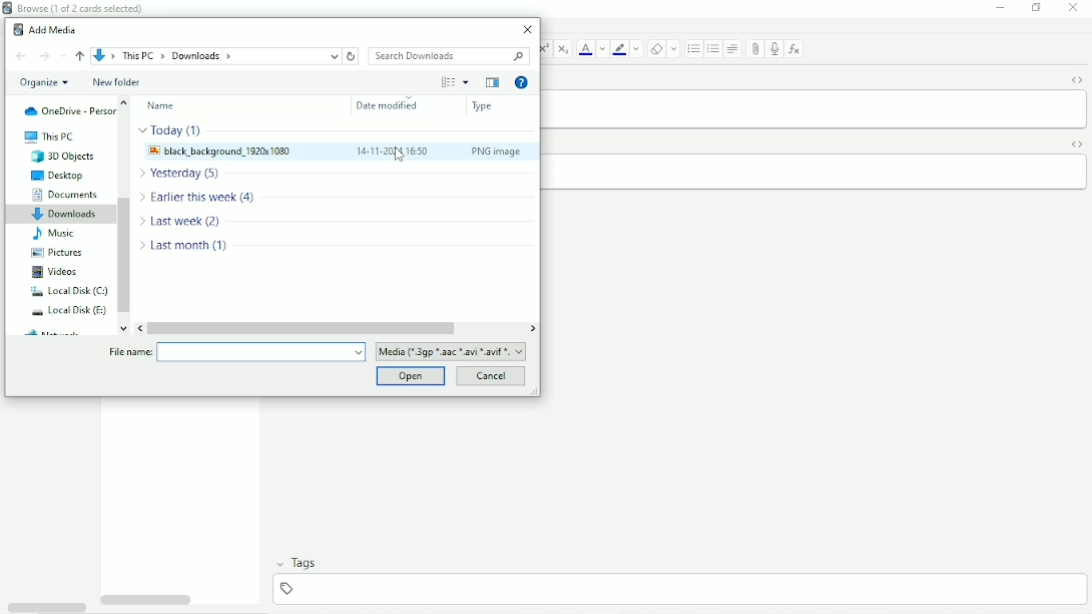  Describe the element at coordinates (65, 195) in the screenshot. I see `Documents` at that location.